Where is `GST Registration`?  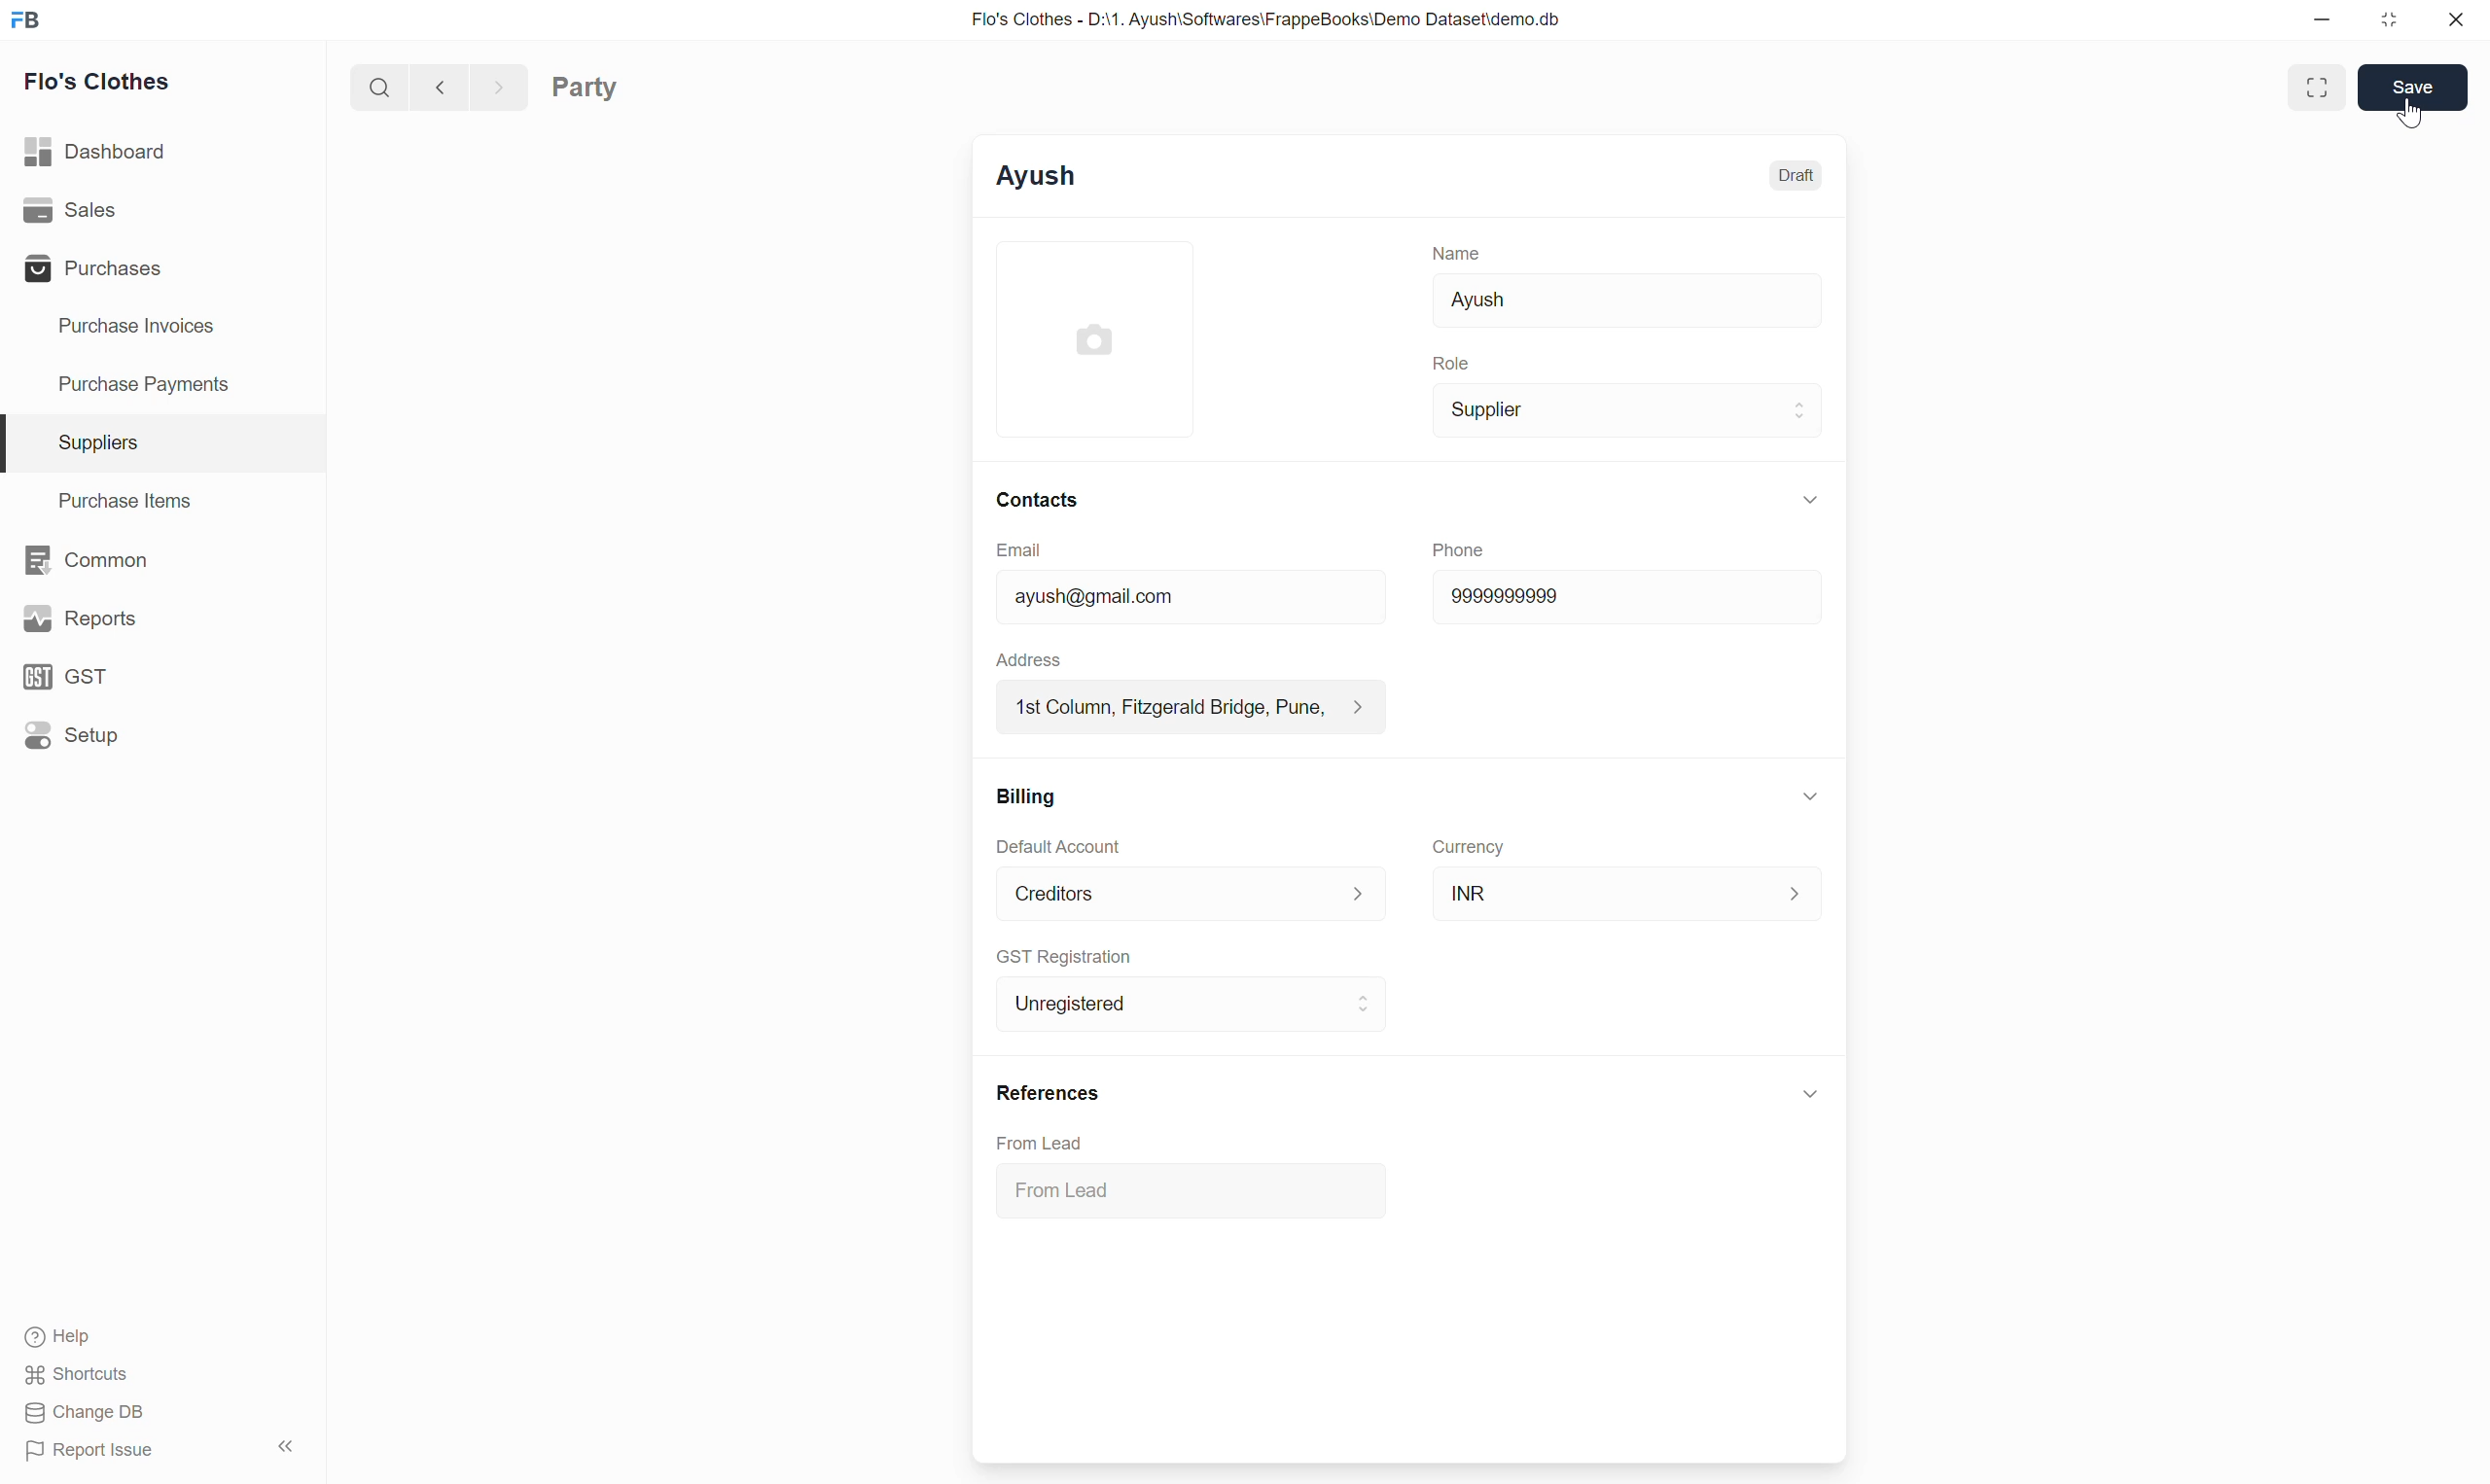 GST Registration is located at coordinates (1064, 957).